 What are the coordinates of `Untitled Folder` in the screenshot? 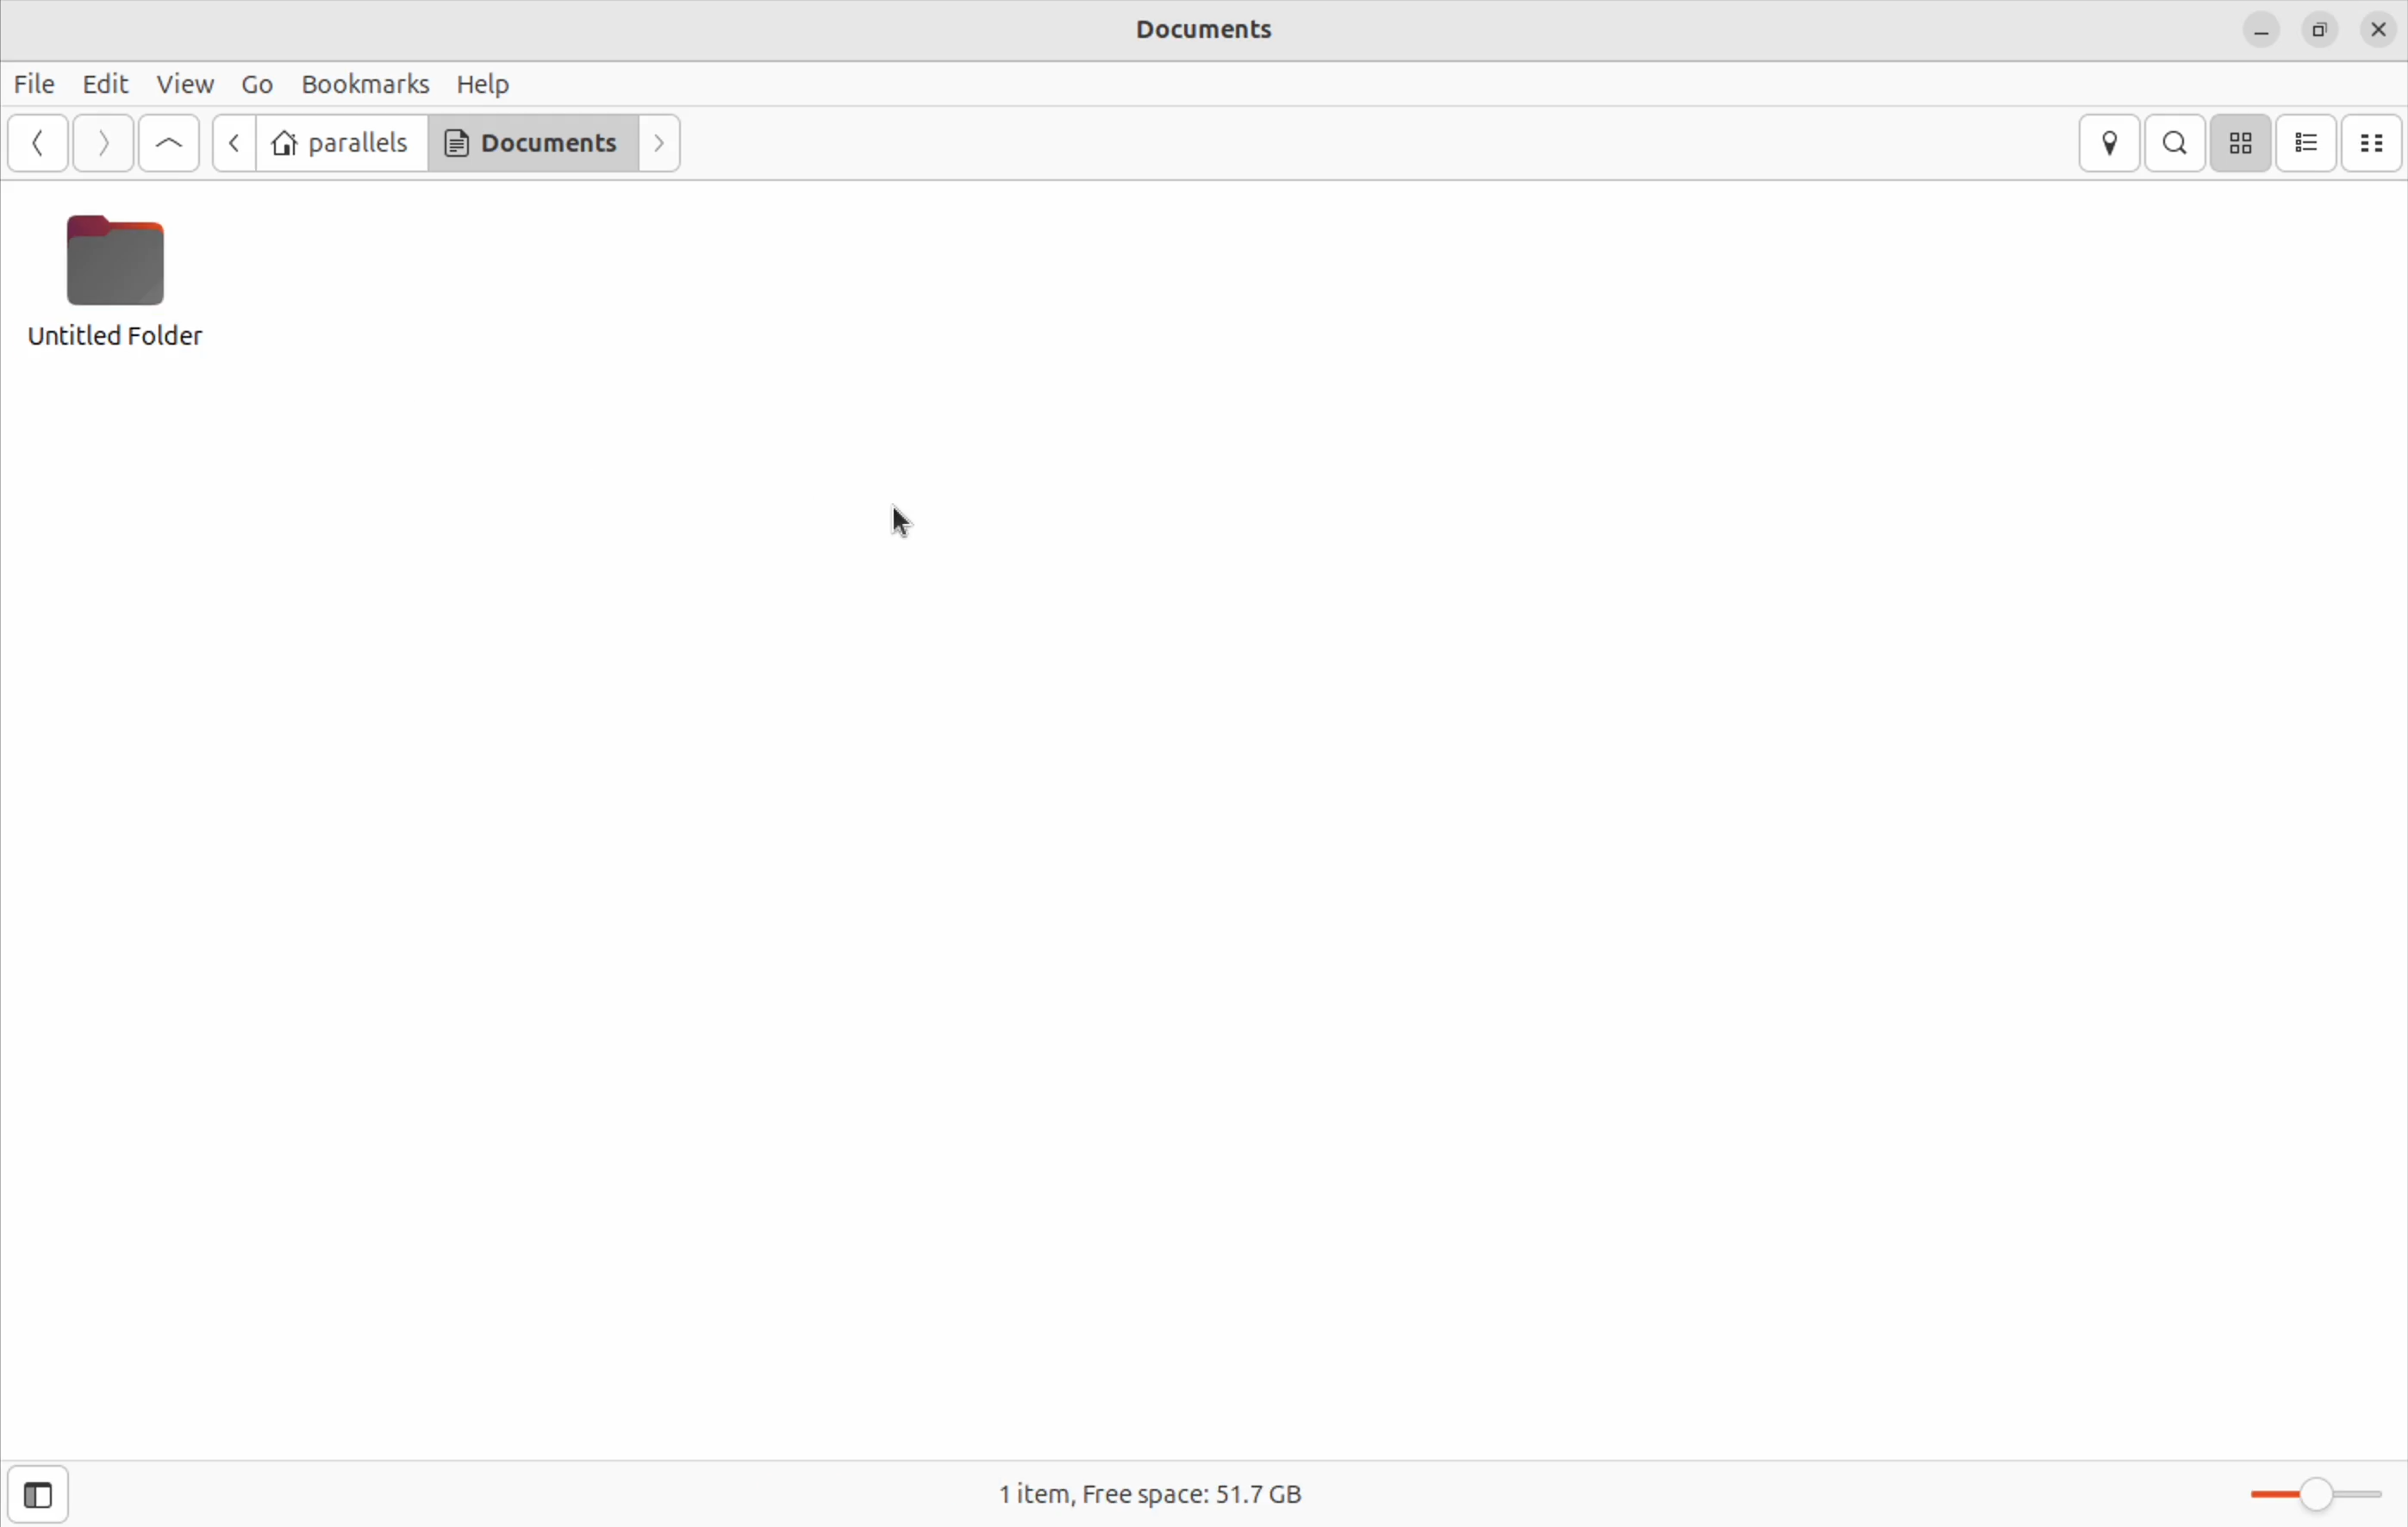 It's located at (118, 280).